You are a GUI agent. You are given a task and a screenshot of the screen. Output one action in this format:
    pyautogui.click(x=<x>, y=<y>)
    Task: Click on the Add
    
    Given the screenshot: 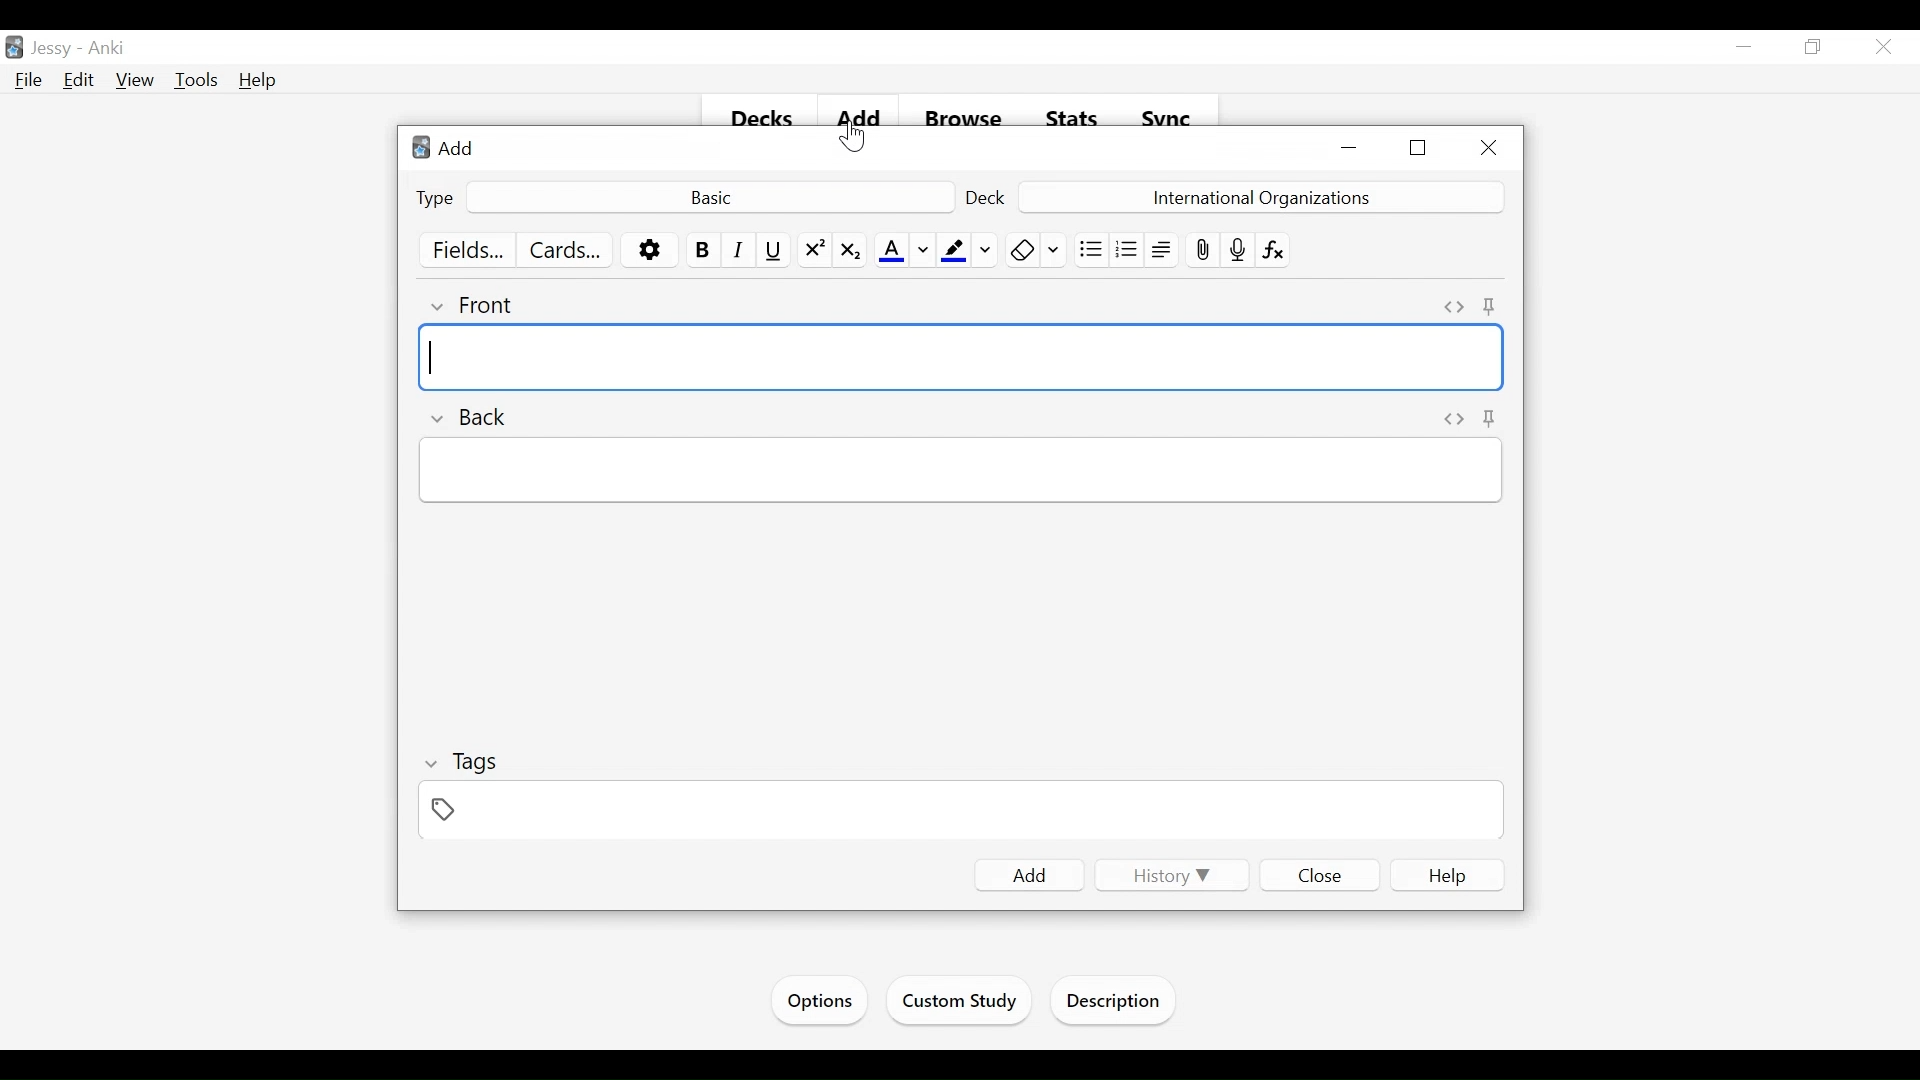 What is the action you would take?
    pyautogui.click(x=458, y=149)
    